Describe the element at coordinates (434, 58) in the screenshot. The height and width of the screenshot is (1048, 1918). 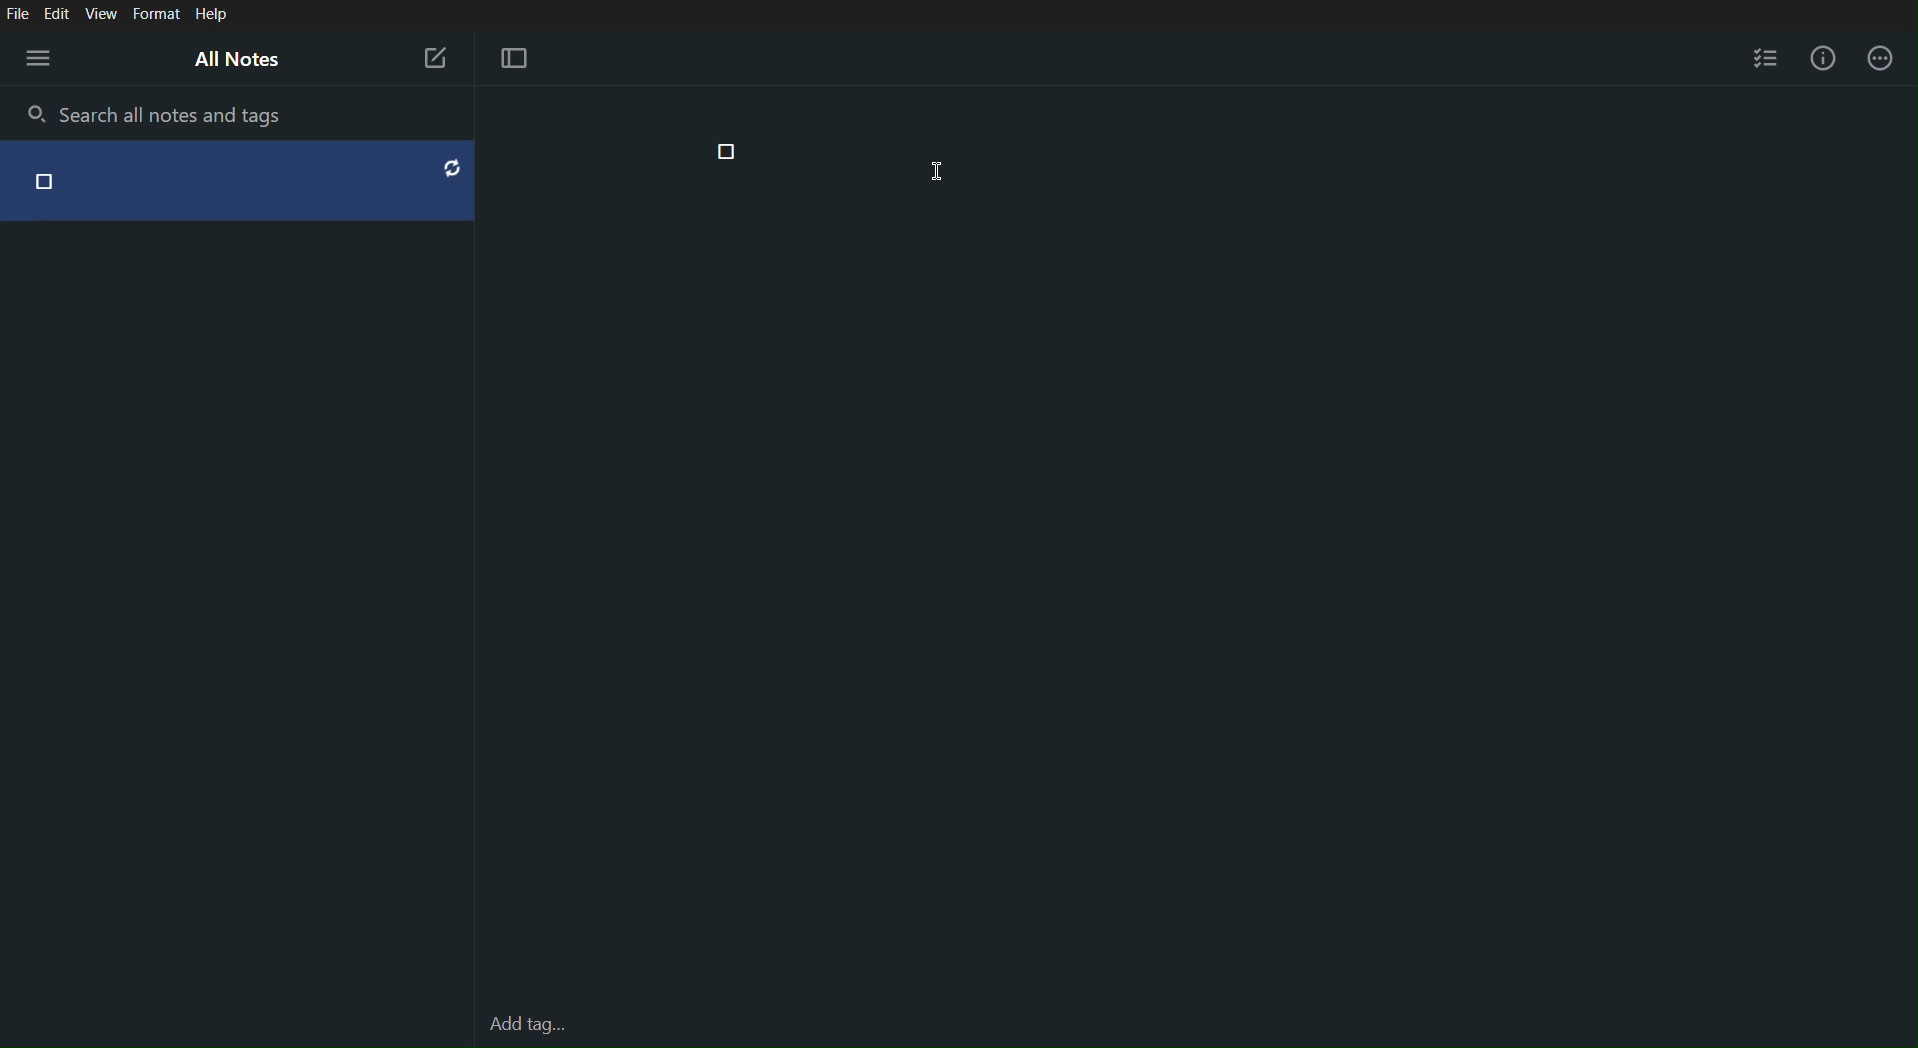
I see `New Note` at that location.